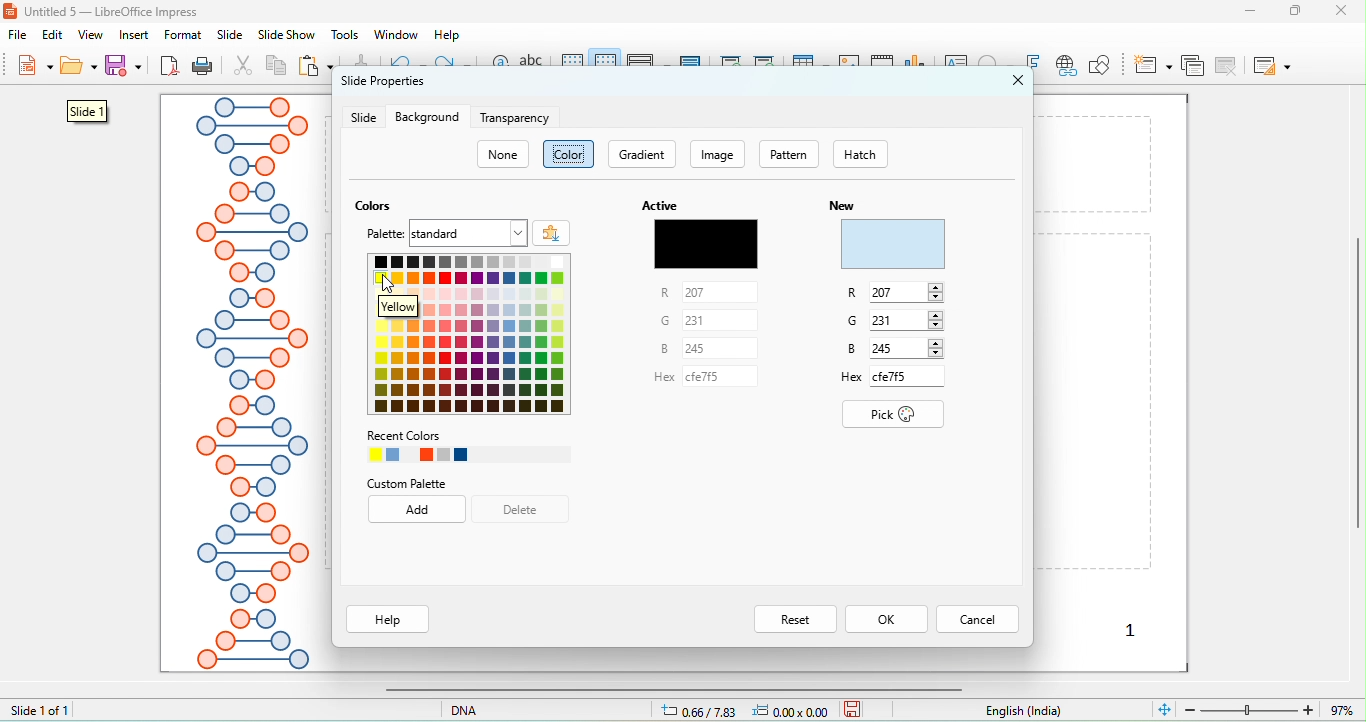  Describe the element at coordinates (1303, 11) in the screenshot. I see `maximize` at that location.